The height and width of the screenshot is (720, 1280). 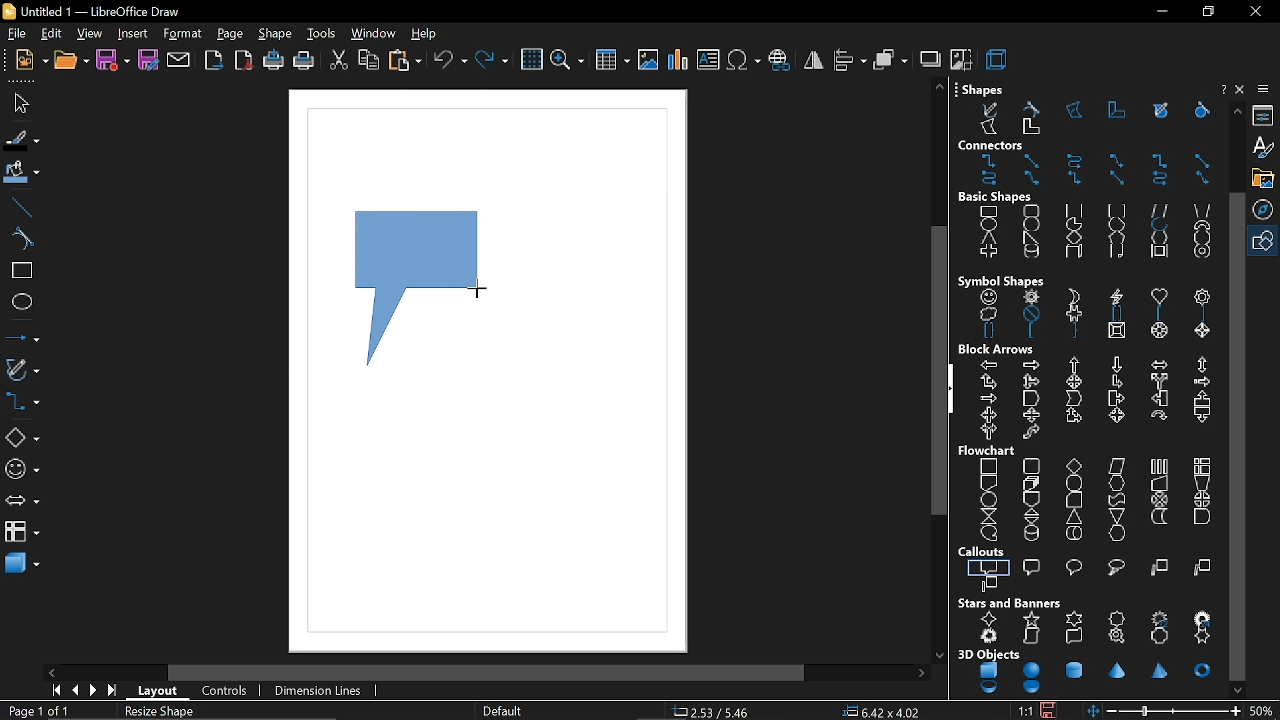 What do you see at coordinates (1076, 180) in the screenshot?
I see `connector with arrows` at bounding box center [1076, 180].